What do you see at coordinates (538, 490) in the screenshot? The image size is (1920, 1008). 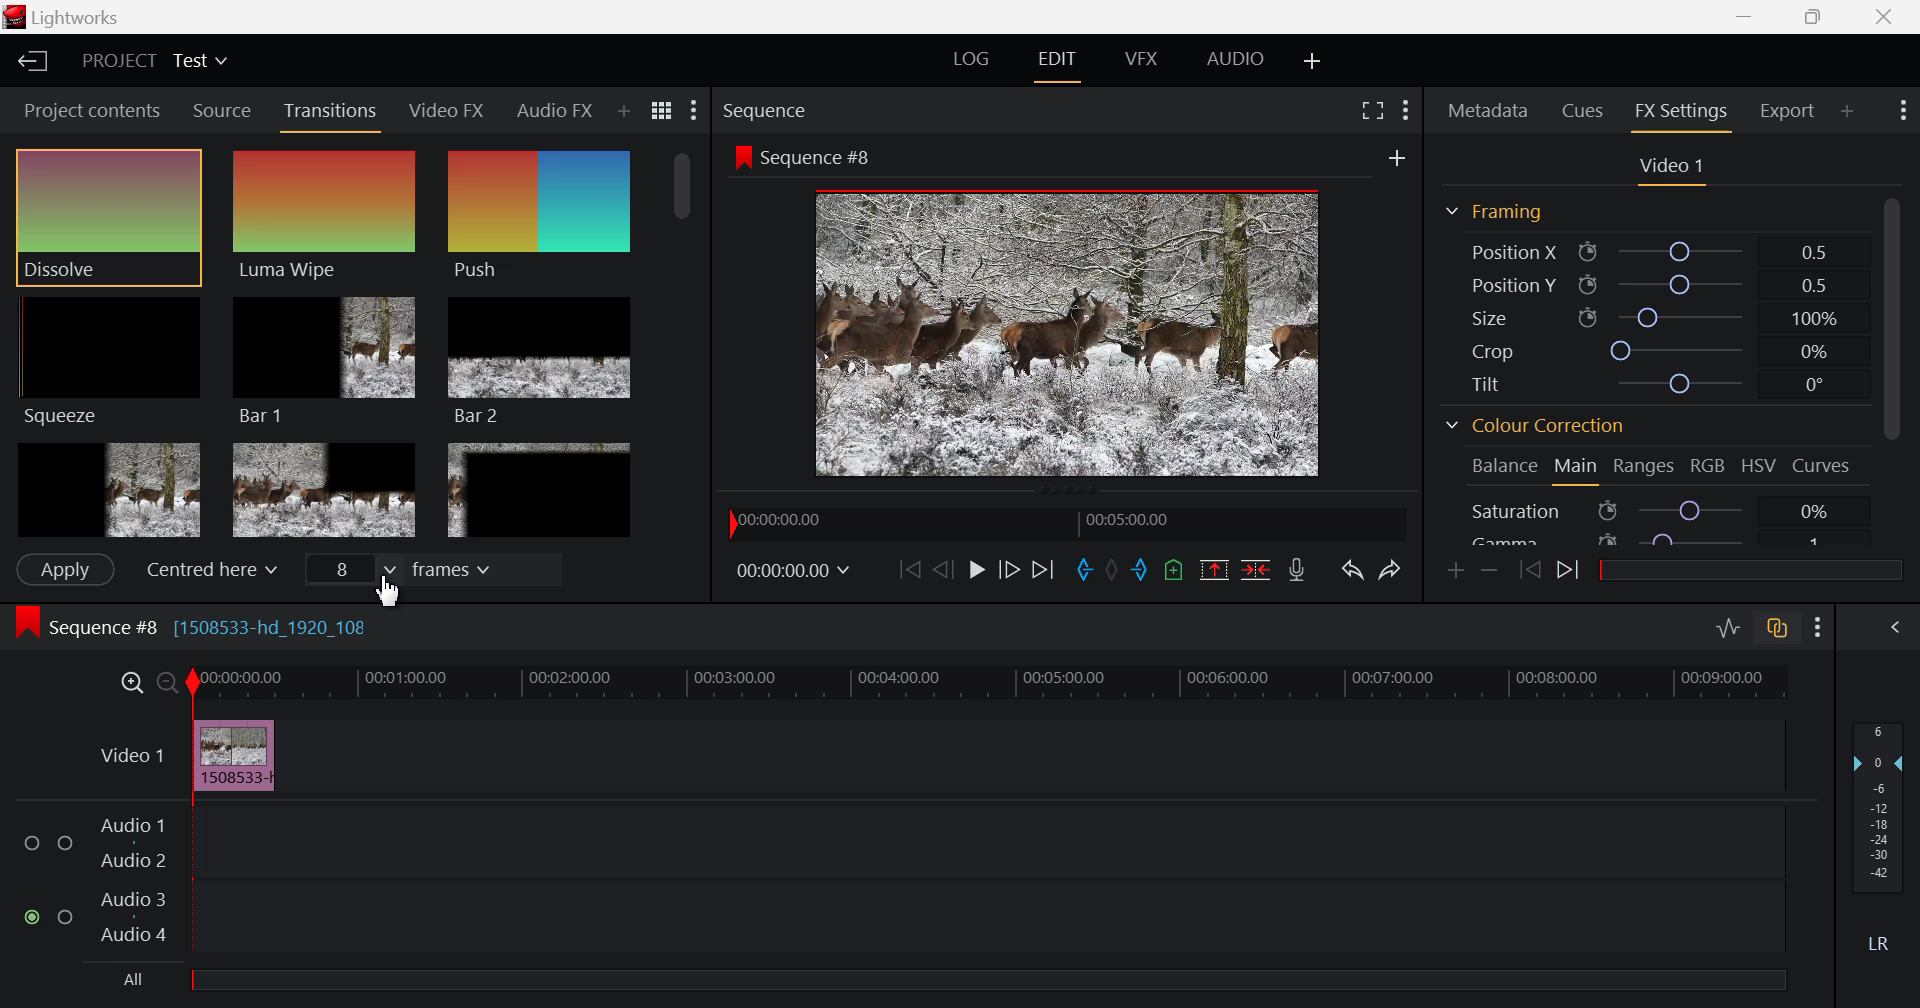 I see `Box 3` at bounding box center [538, 490].